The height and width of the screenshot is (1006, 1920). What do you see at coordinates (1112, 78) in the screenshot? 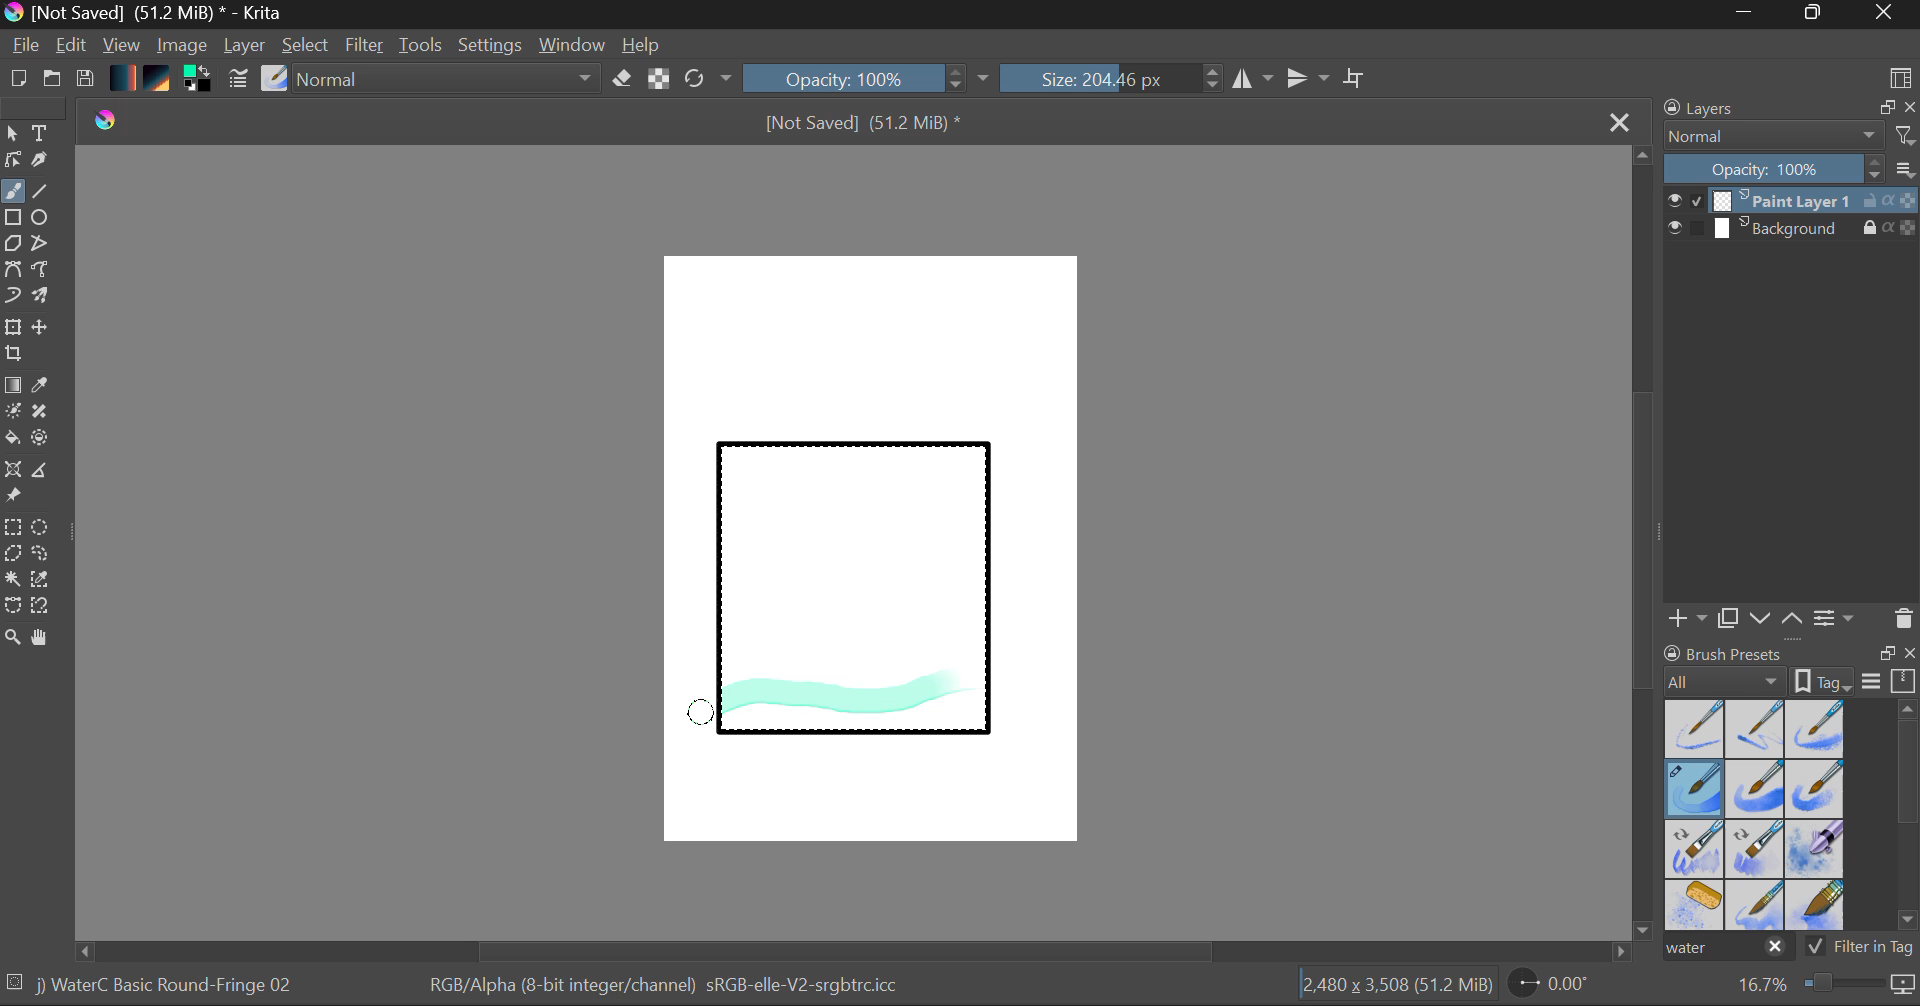
I see `Brush Size` at bounding box center [1112, 78].